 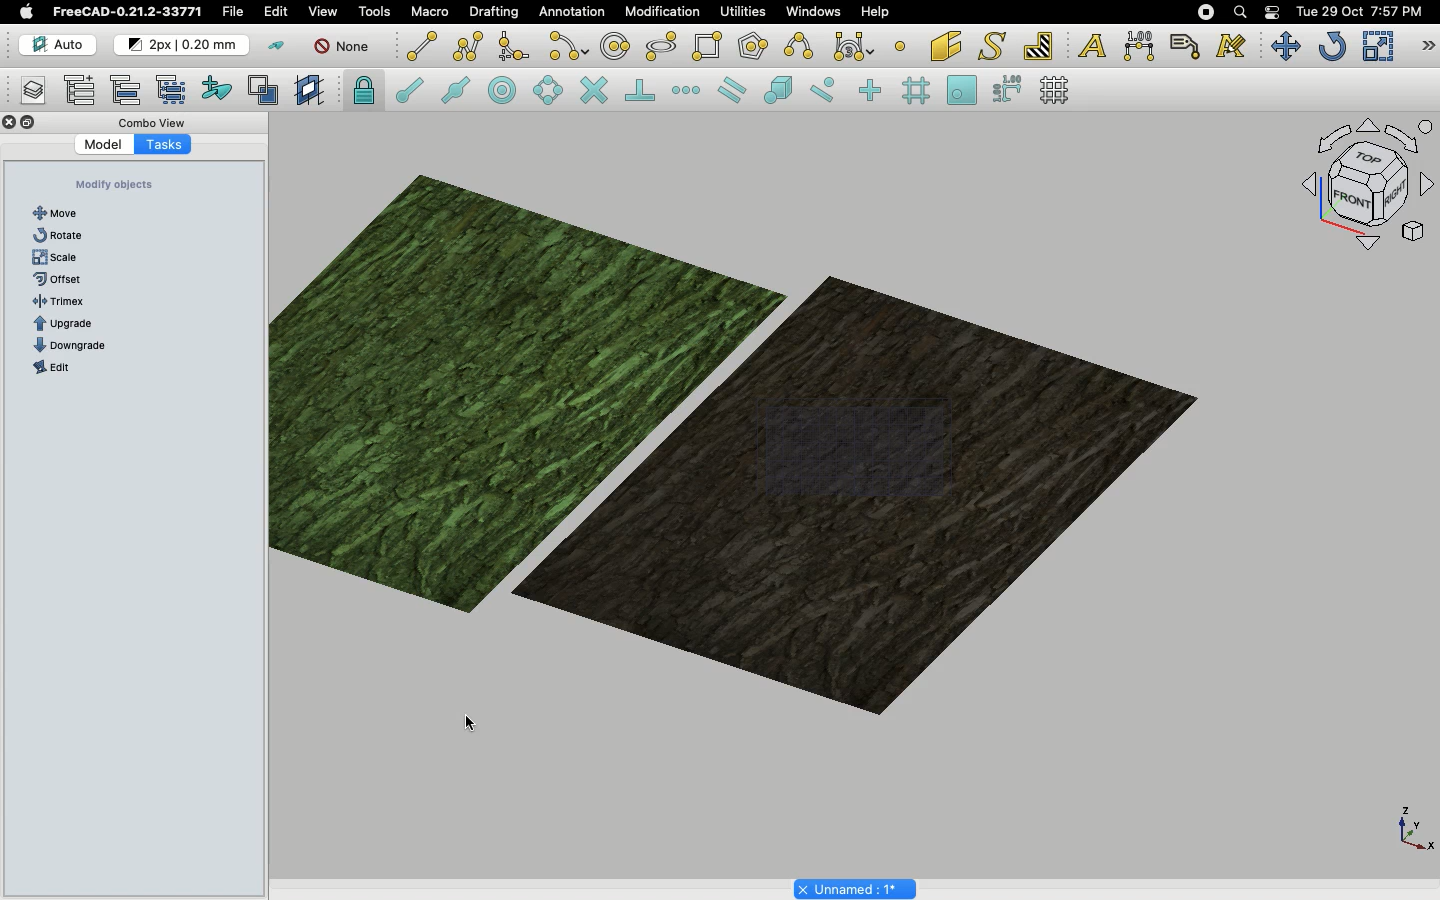 What do you see at coordinates (732, 90) in the screenshot?
I see `Snap parallel` at bounding box center [732, 90].